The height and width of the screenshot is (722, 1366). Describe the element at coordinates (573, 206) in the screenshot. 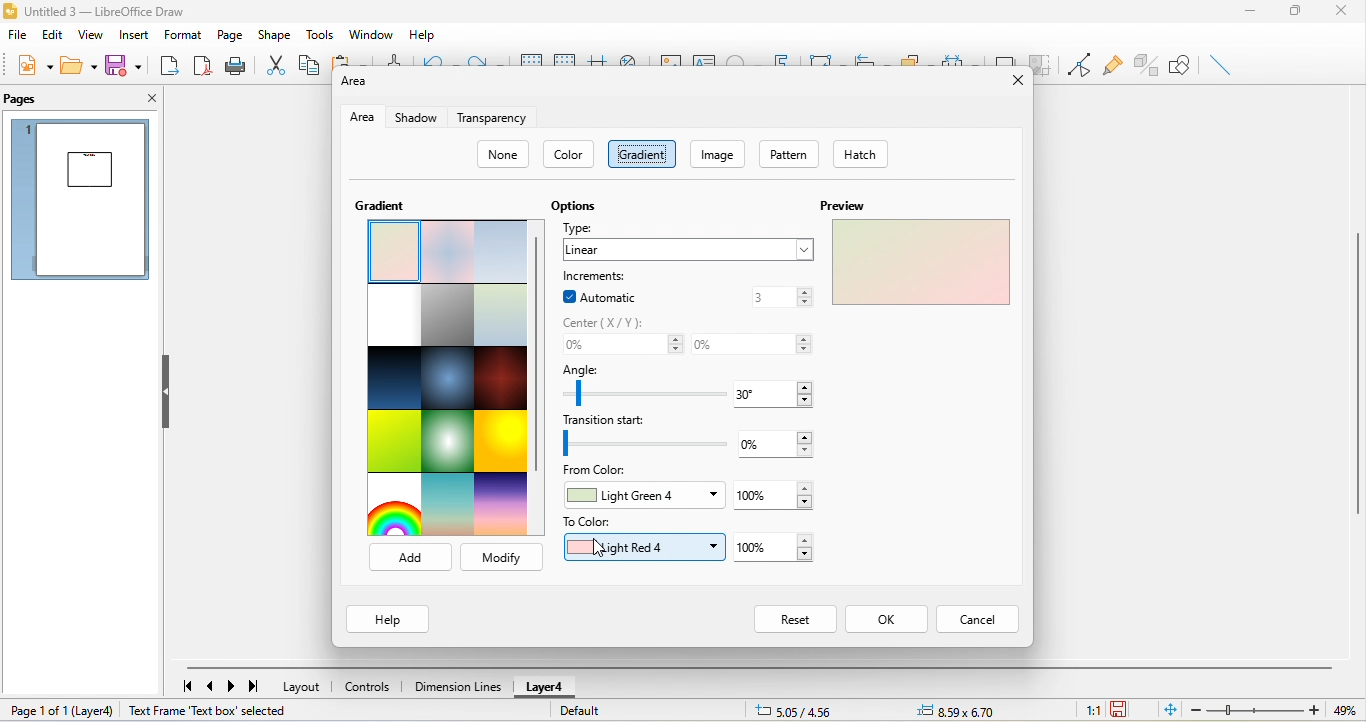

I see `options` at that location.